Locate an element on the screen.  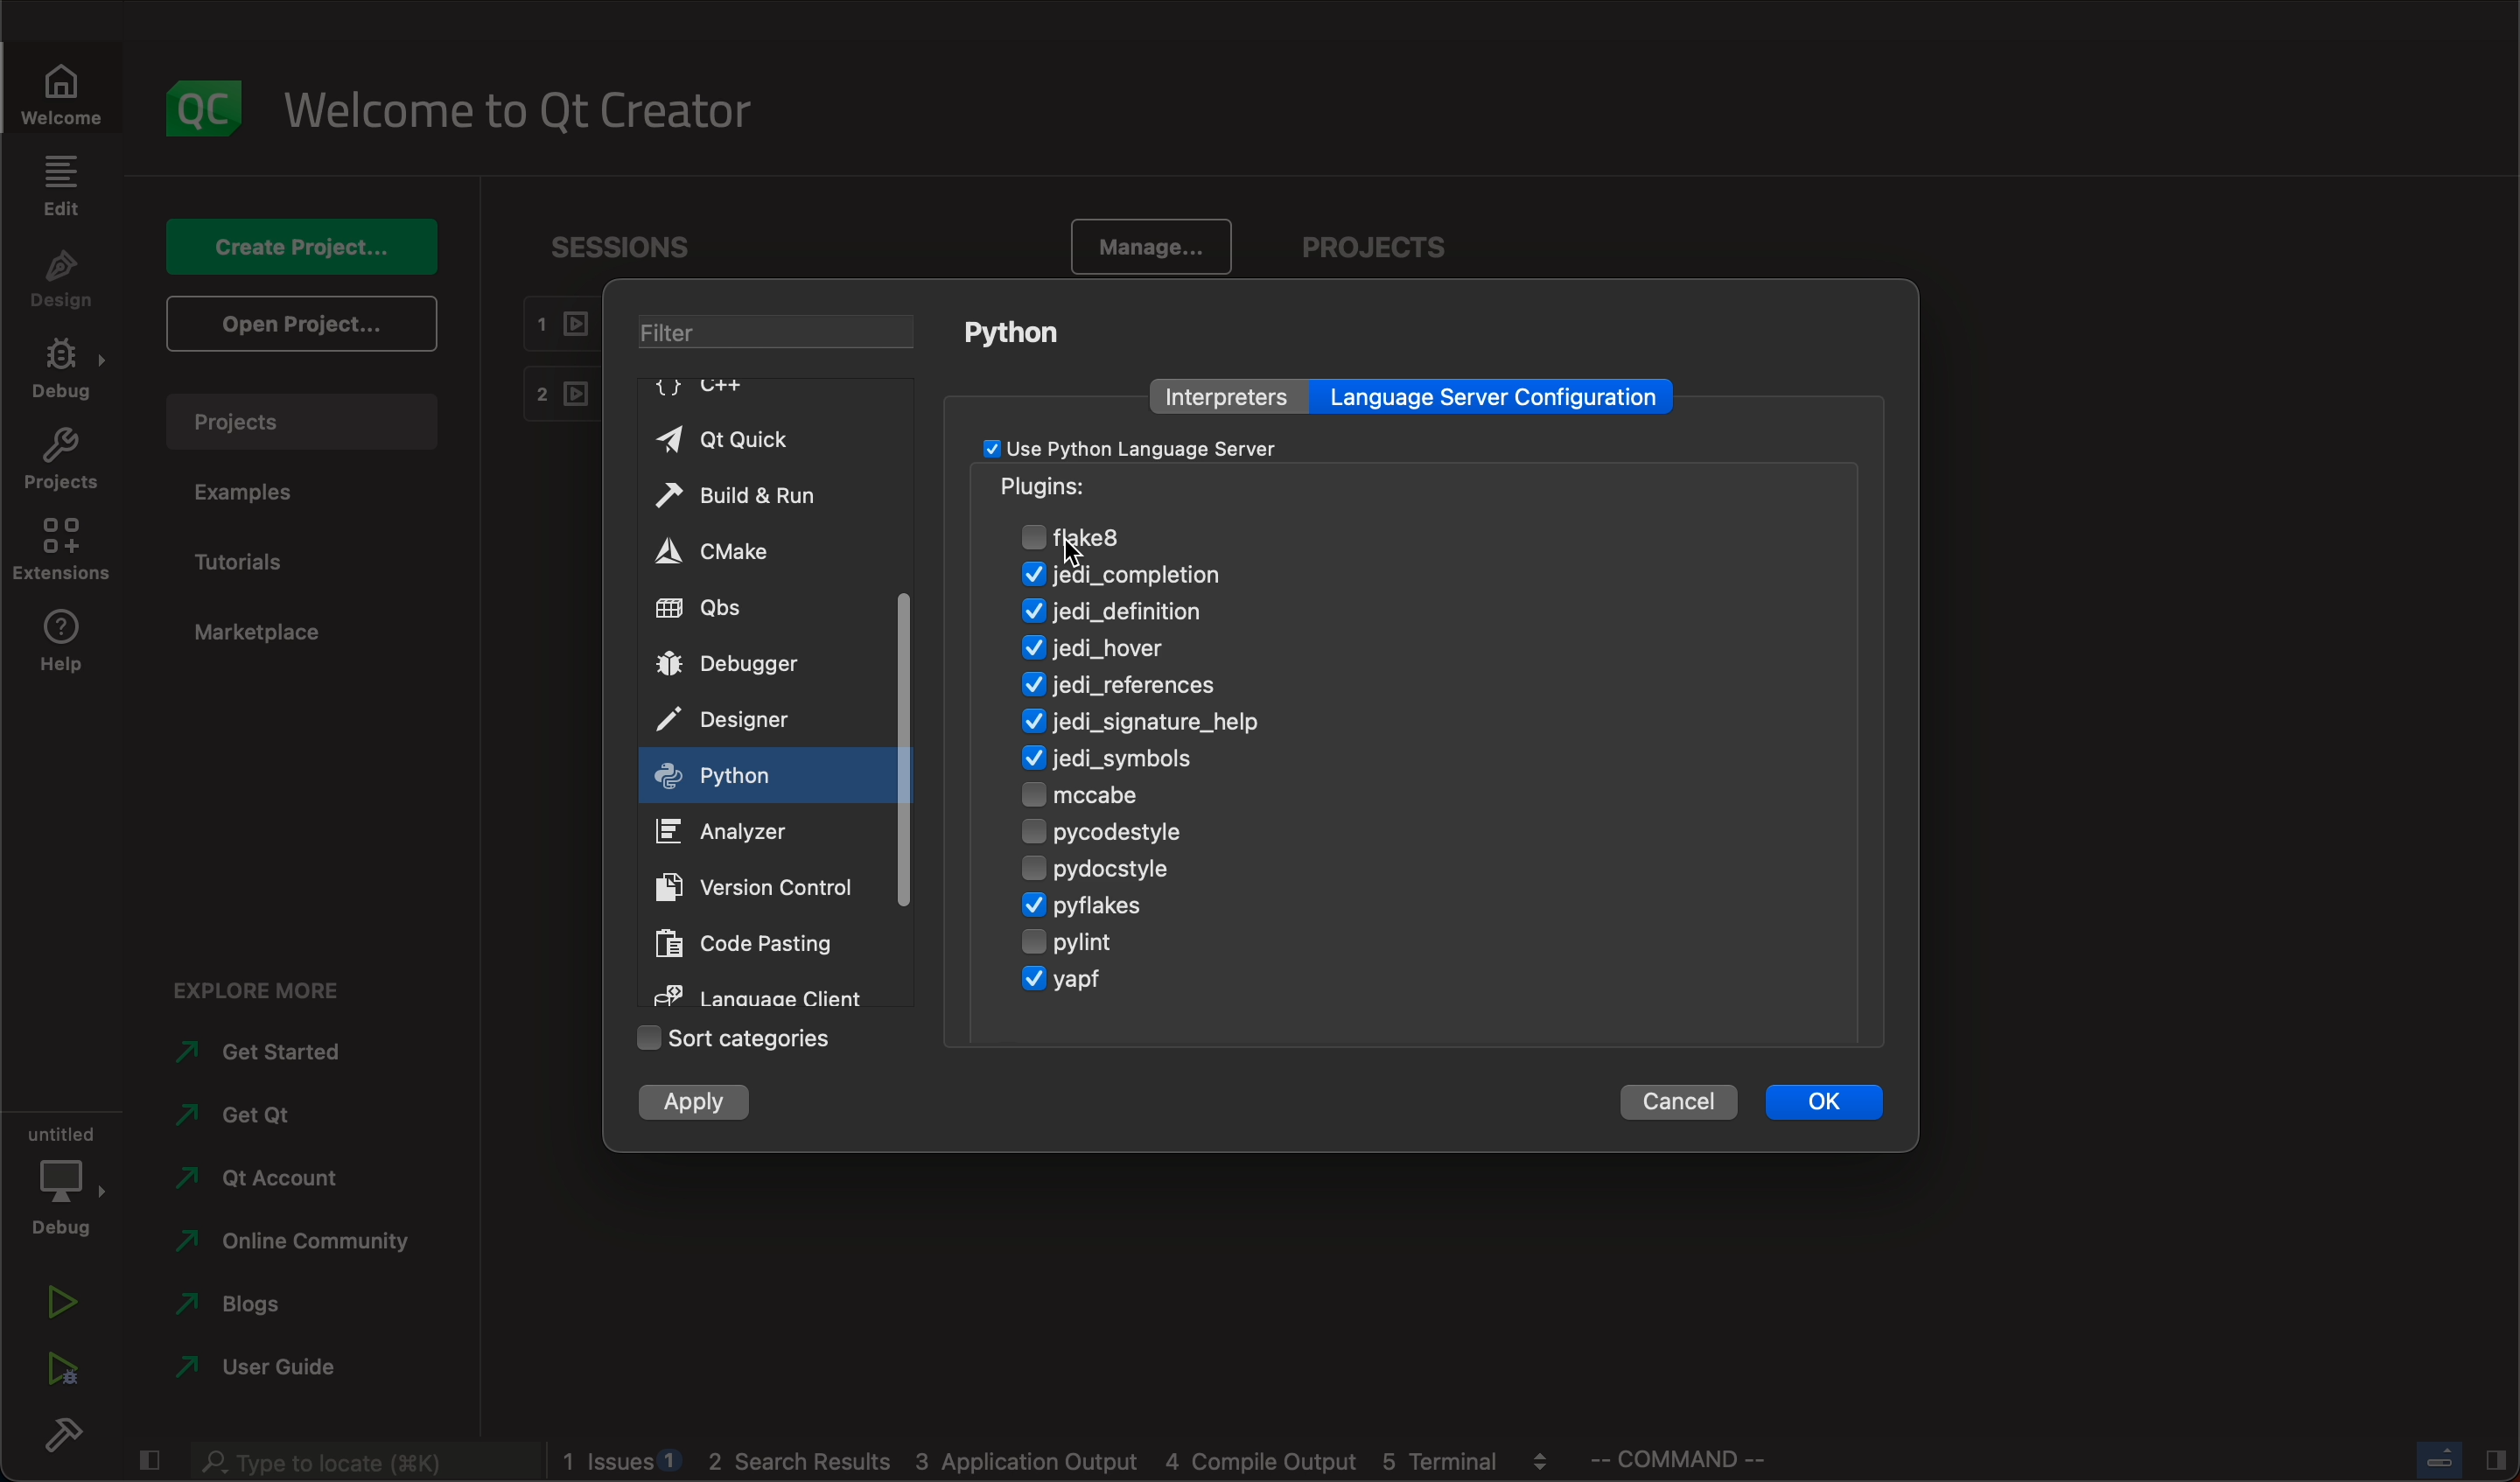
started is located at coordinates (272, 1056).